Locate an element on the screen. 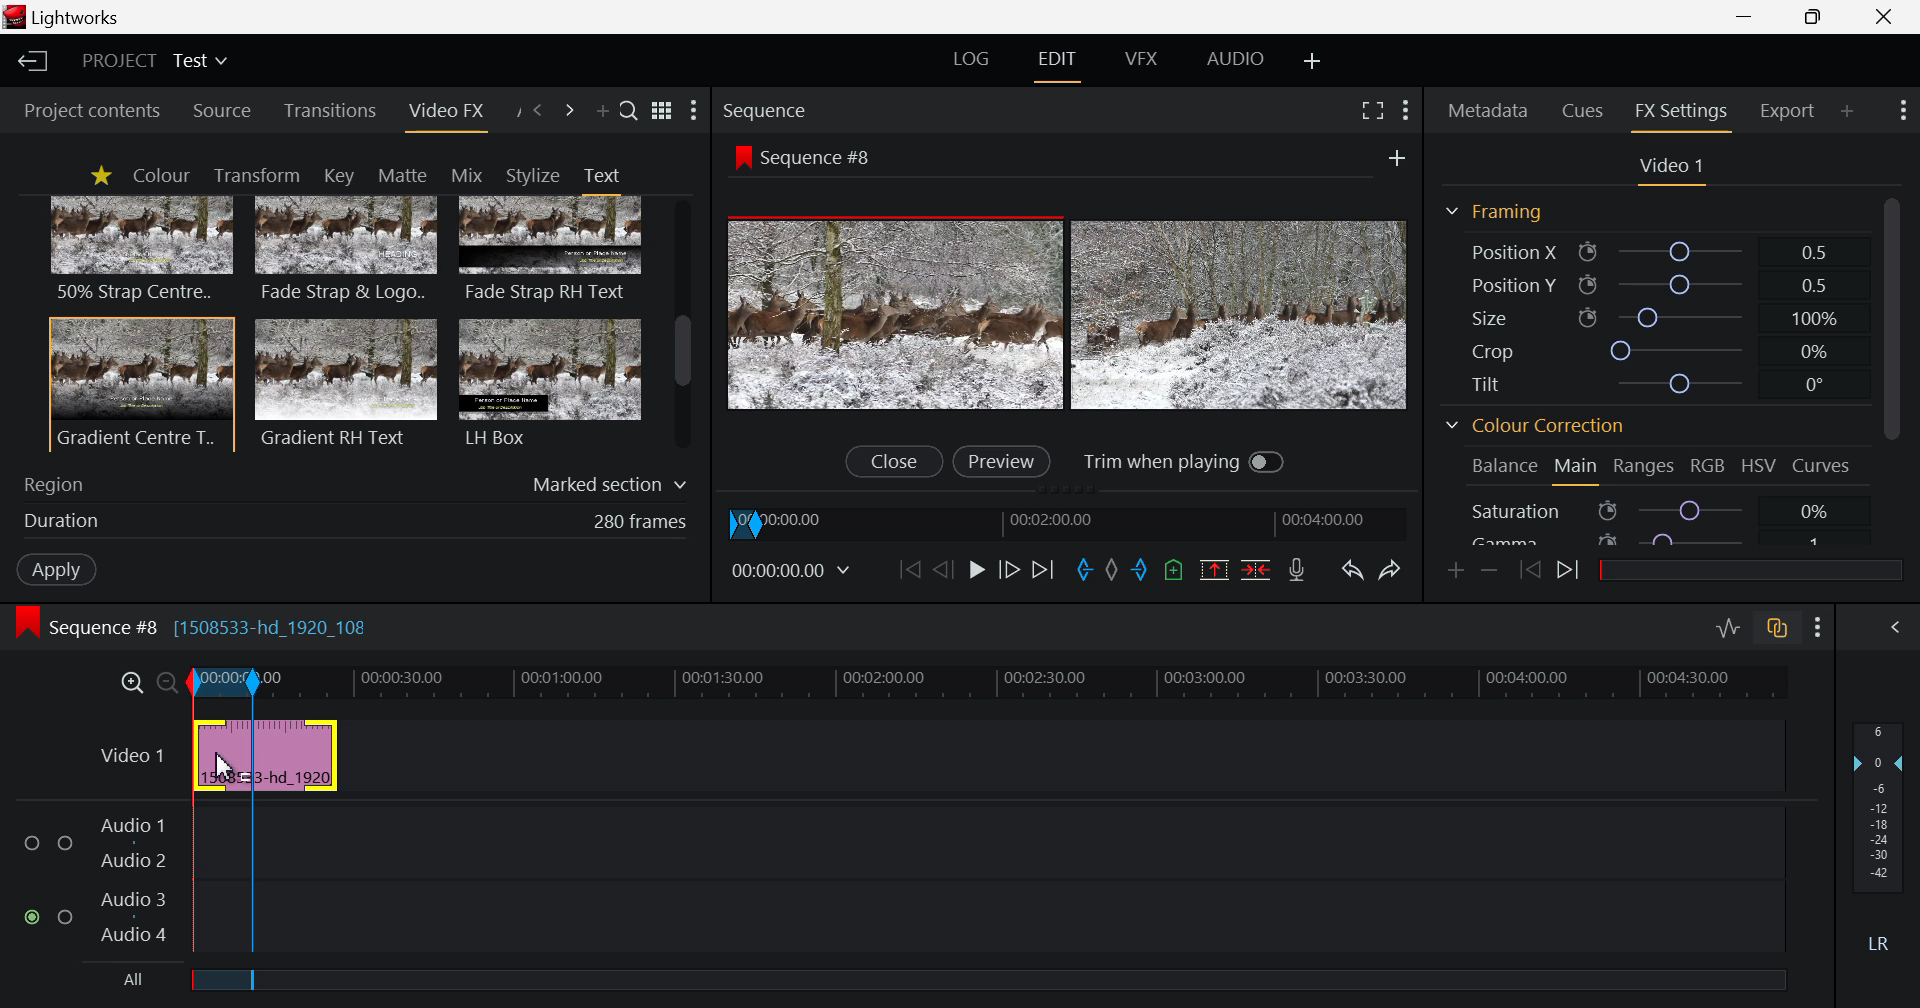 The height and width of the screenshot is (1008, 1920). Undo is located at coordinates (1352, 570).